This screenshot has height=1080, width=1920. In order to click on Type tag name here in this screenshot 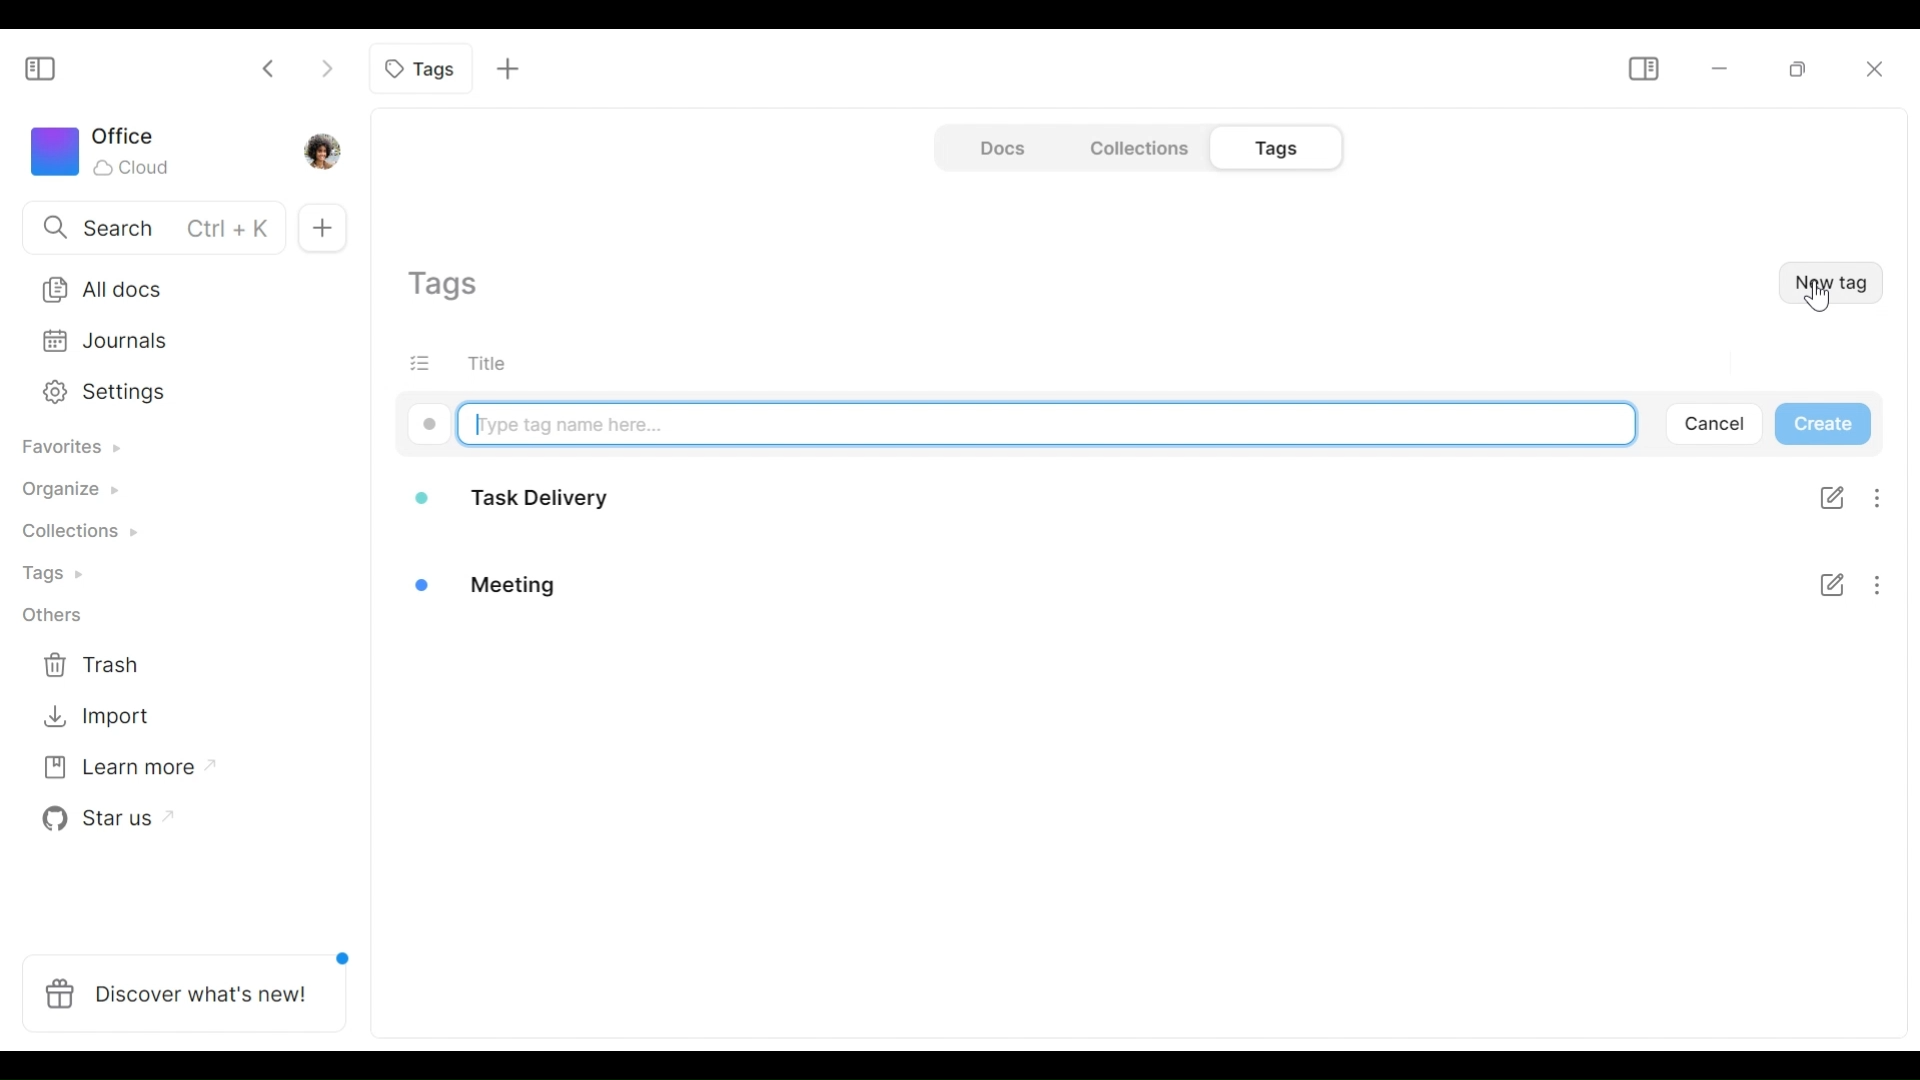, I will do `click(1046, 423)`.